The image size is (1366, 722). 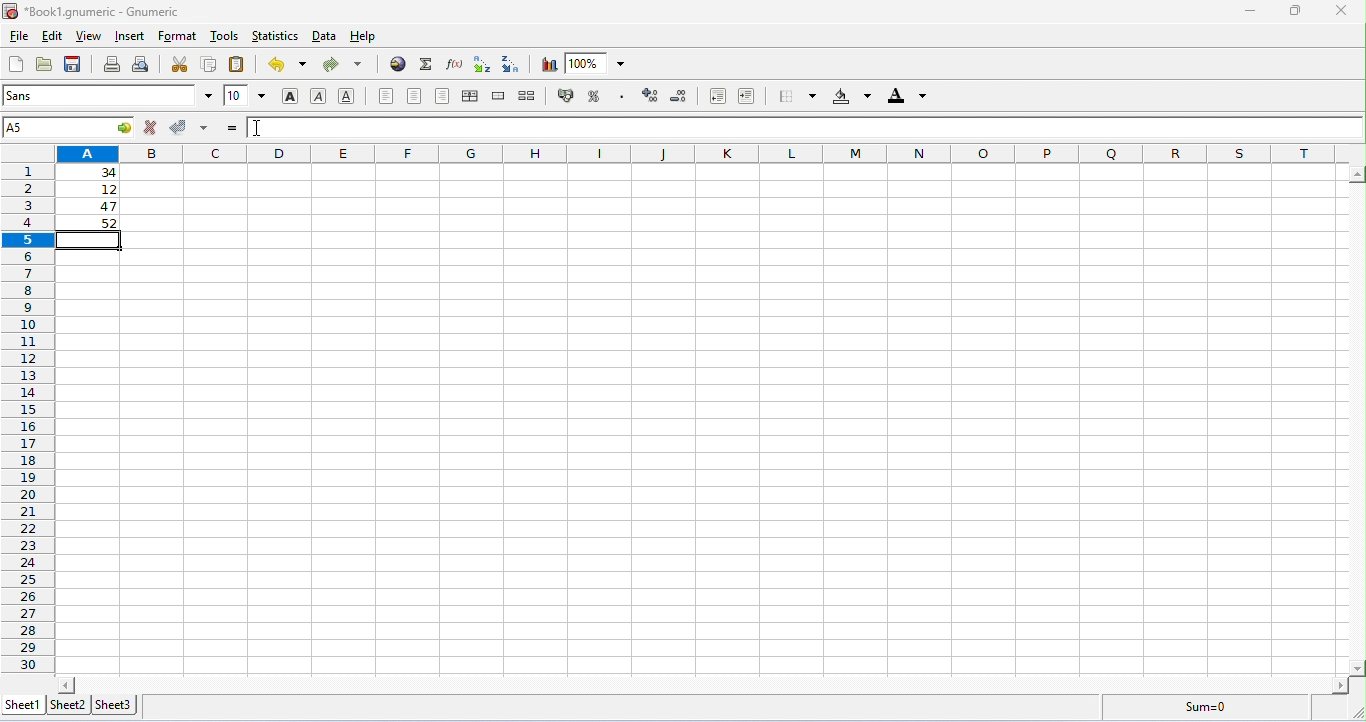 I want to click on formula bar, so click(x=803, y=127).